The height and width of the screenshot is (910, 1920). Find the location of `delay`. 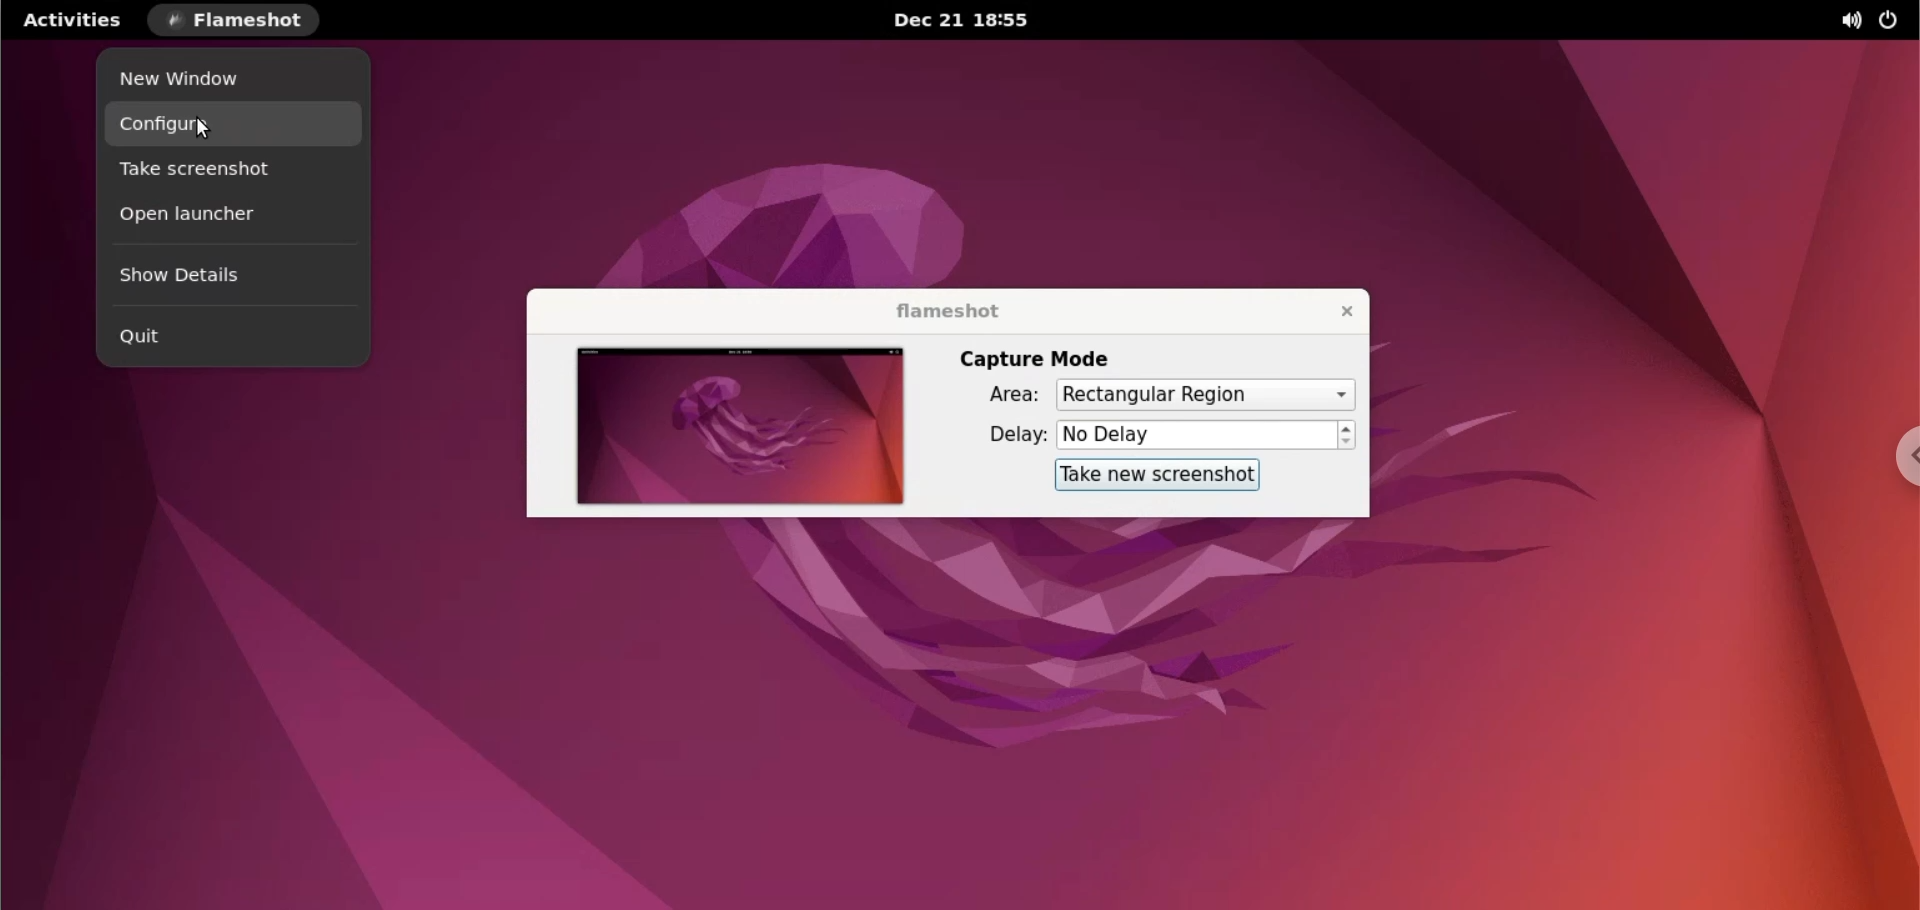

delay is located at coordinates (1010, 434).